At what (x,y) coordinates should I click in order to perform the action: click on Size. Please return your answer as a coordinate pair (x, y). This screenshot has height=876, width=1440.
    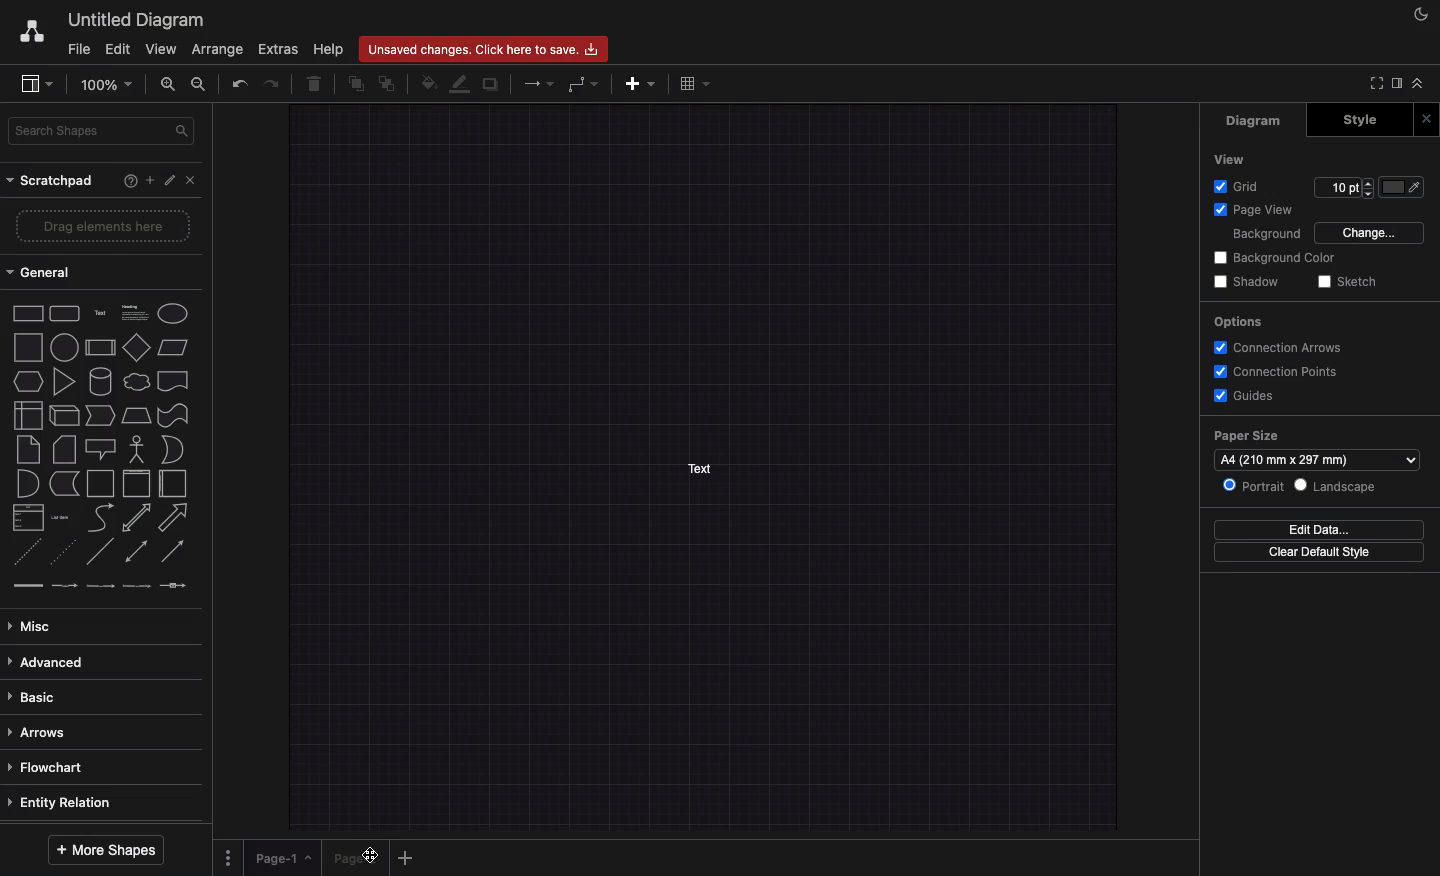
    Looking at the image, I should click on (1344, 188).